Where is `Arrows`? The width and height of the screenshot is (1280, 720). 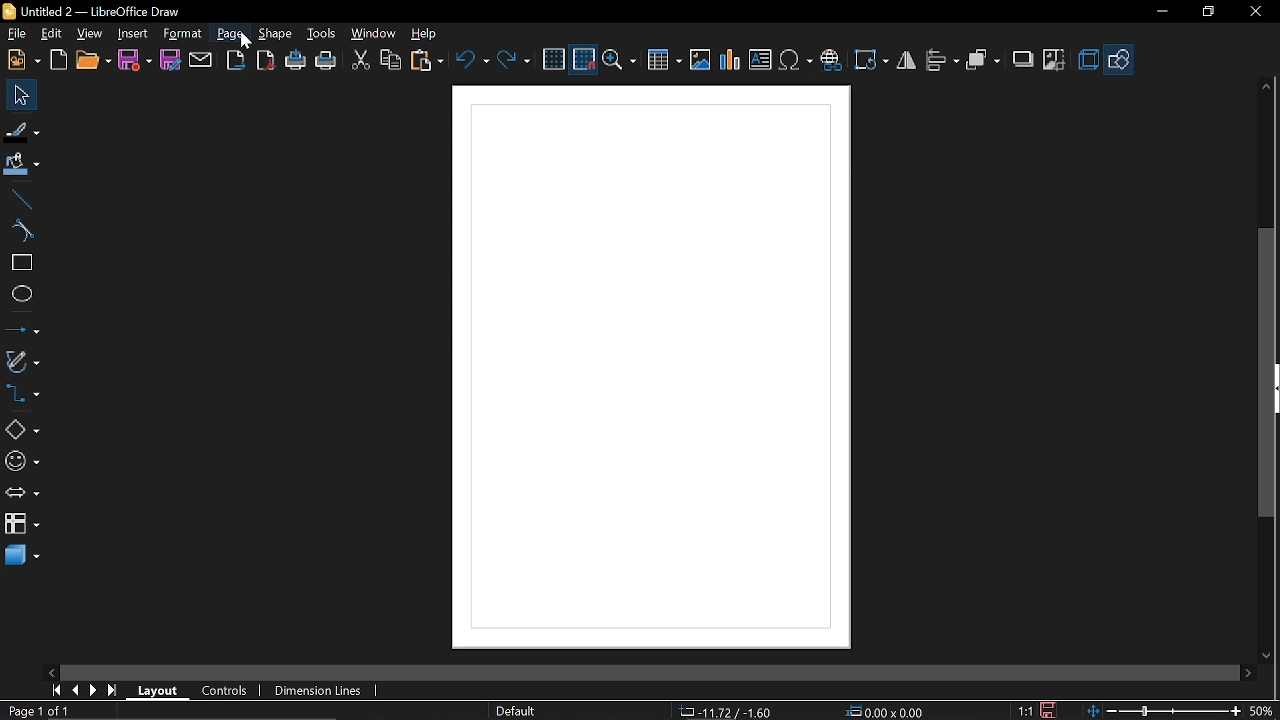
Arrows is located at coordinates (22, 492).